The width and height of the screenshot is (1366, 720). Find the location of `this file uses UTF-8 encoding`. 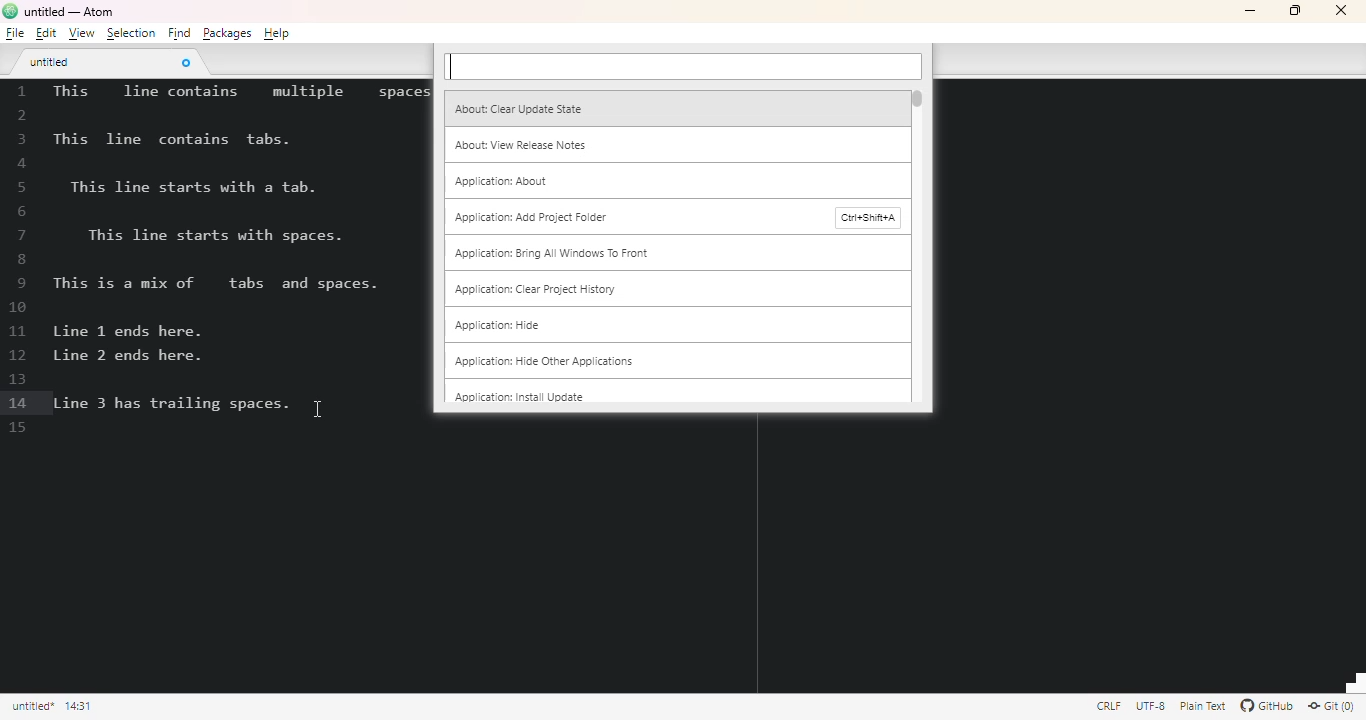

this file uses UTF-8 encoding is located at coordinates (1151, 706).